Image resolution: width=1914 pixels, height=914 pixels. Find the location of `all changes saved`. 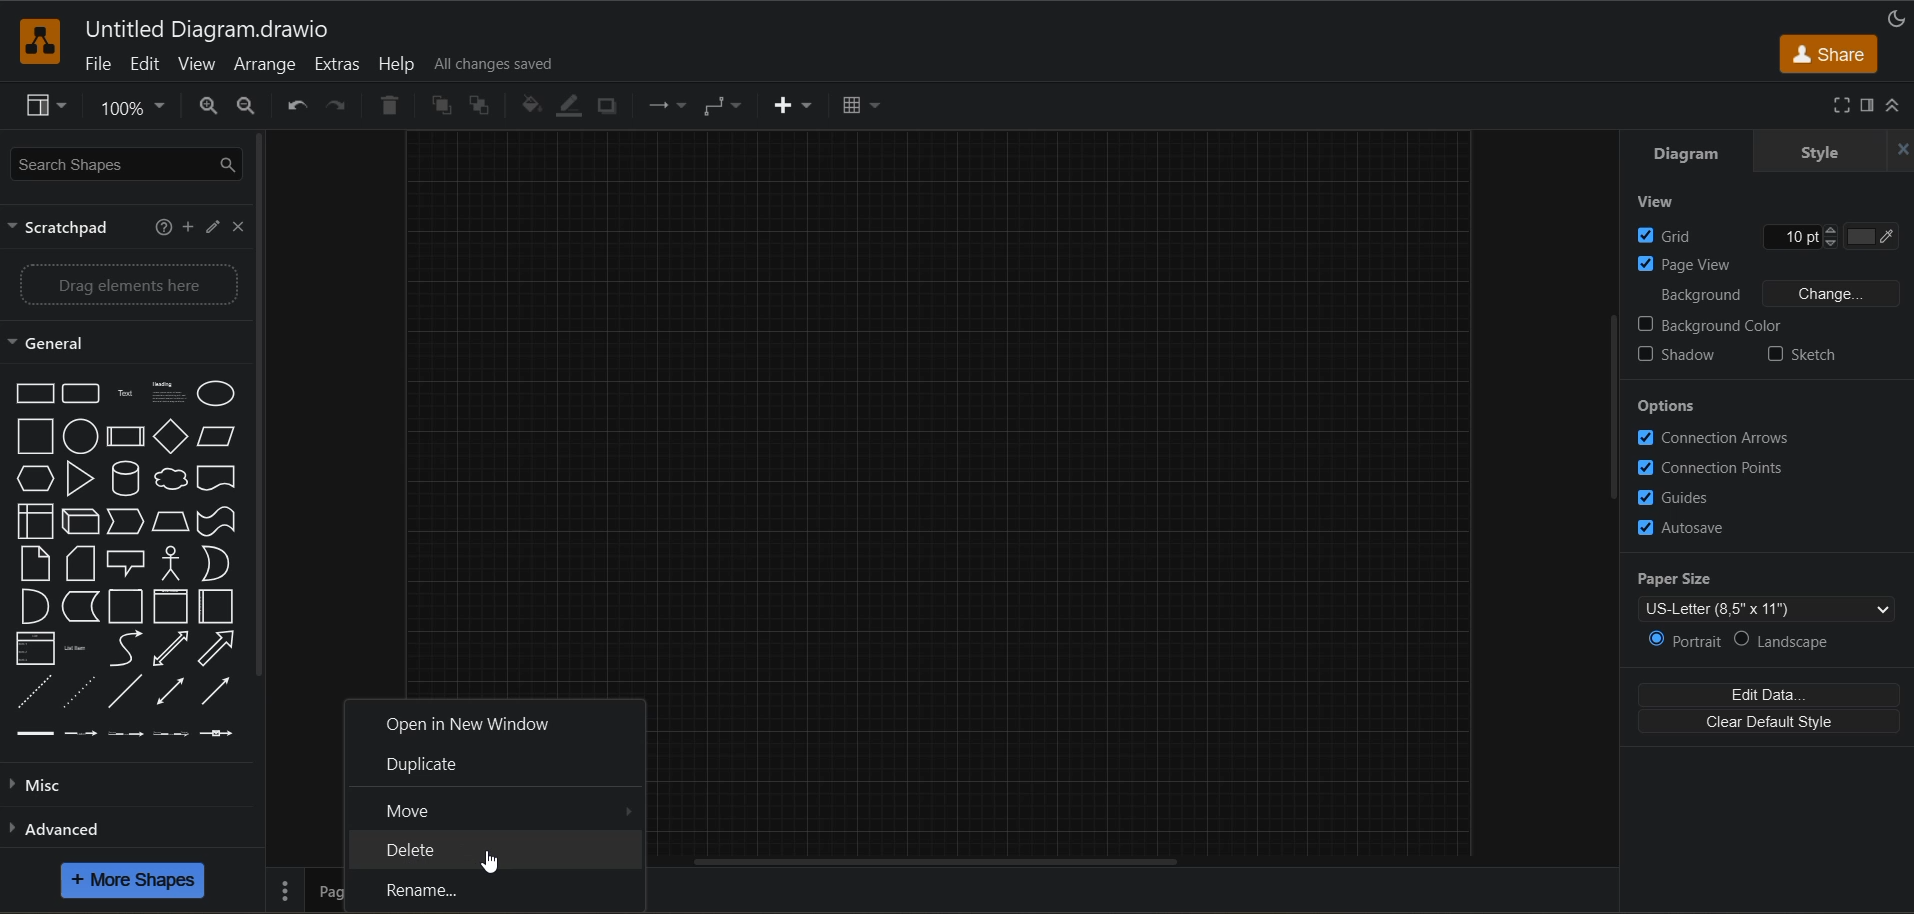

all changes saved is located at coordinates (499, 65).